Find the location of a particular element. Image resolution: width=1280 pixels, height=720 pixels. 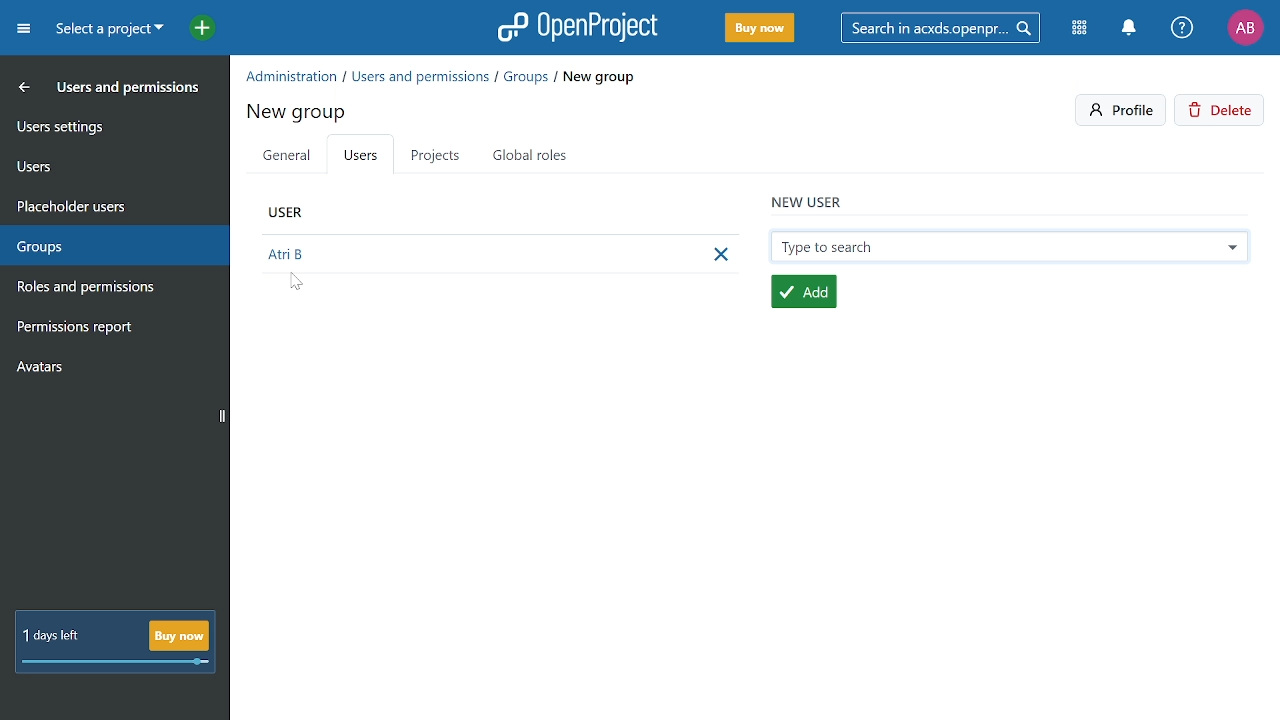

Users is located at coordinates (112, 163).